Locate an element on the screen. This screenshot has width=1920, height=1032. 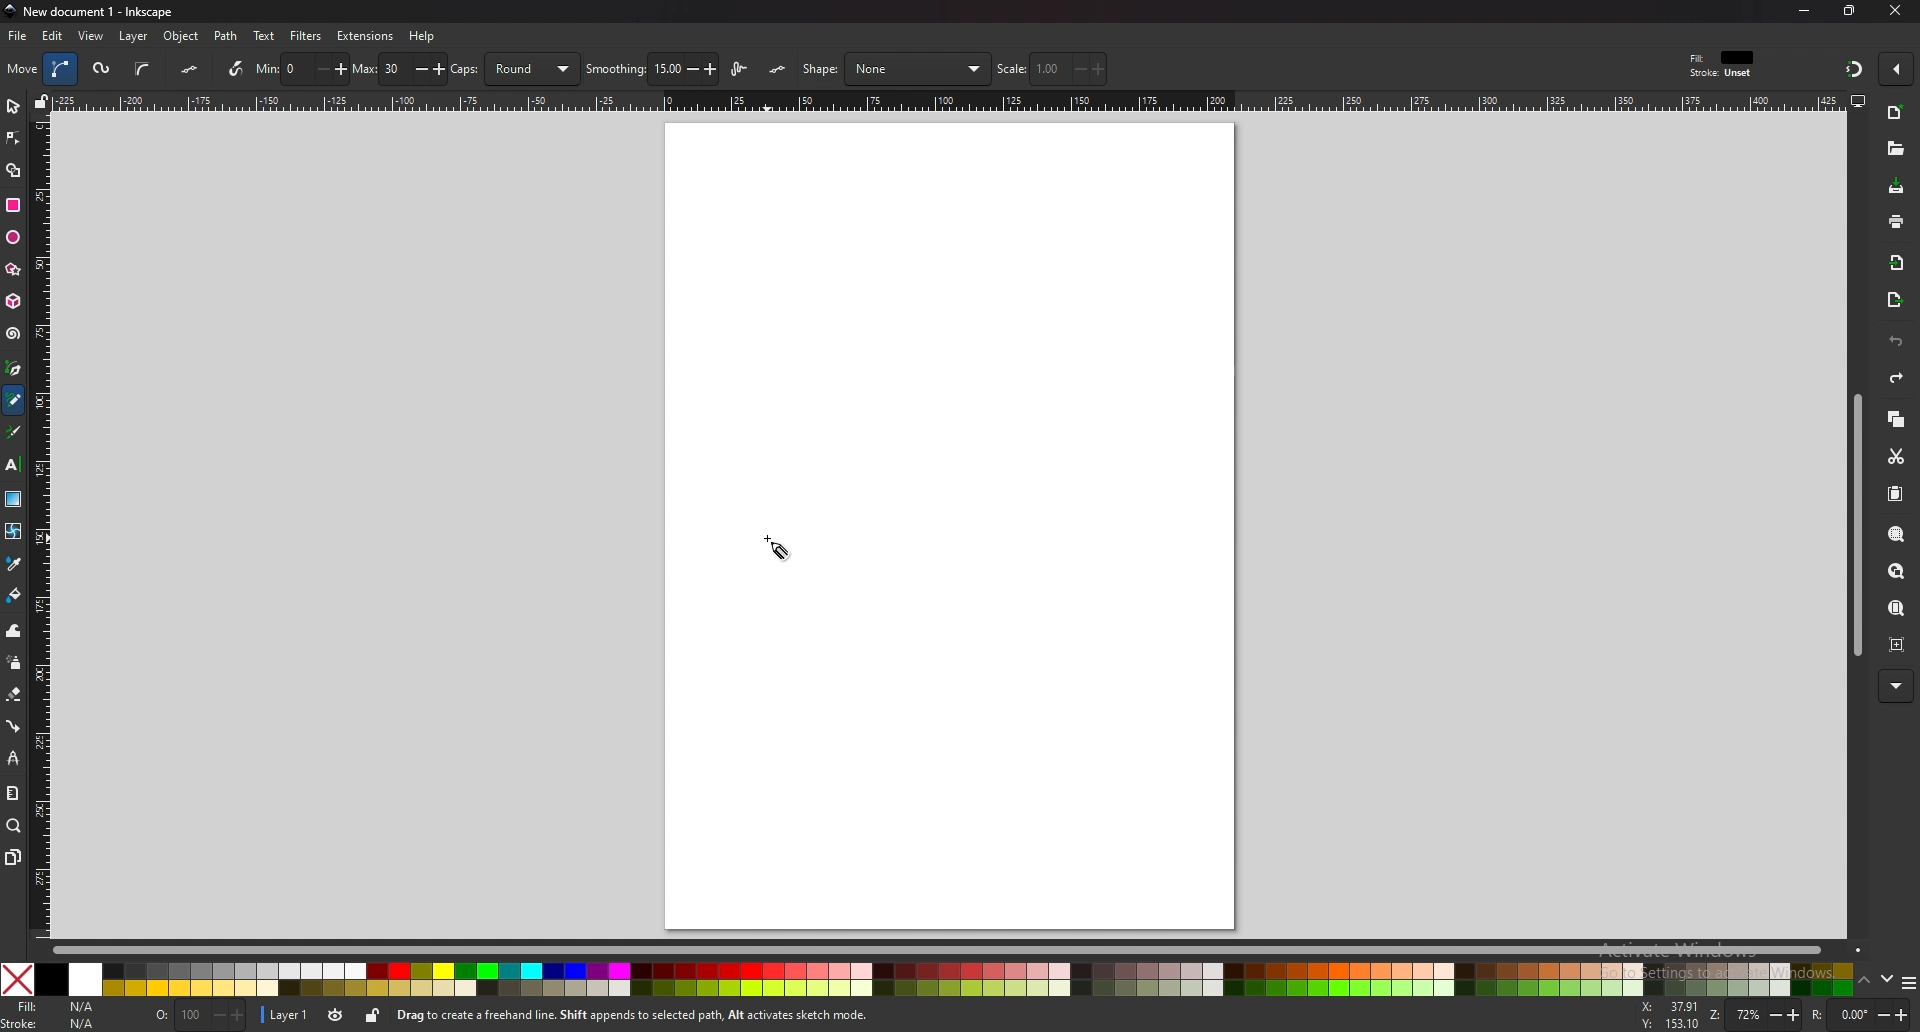
fill is located at coordinates (55, 1007).